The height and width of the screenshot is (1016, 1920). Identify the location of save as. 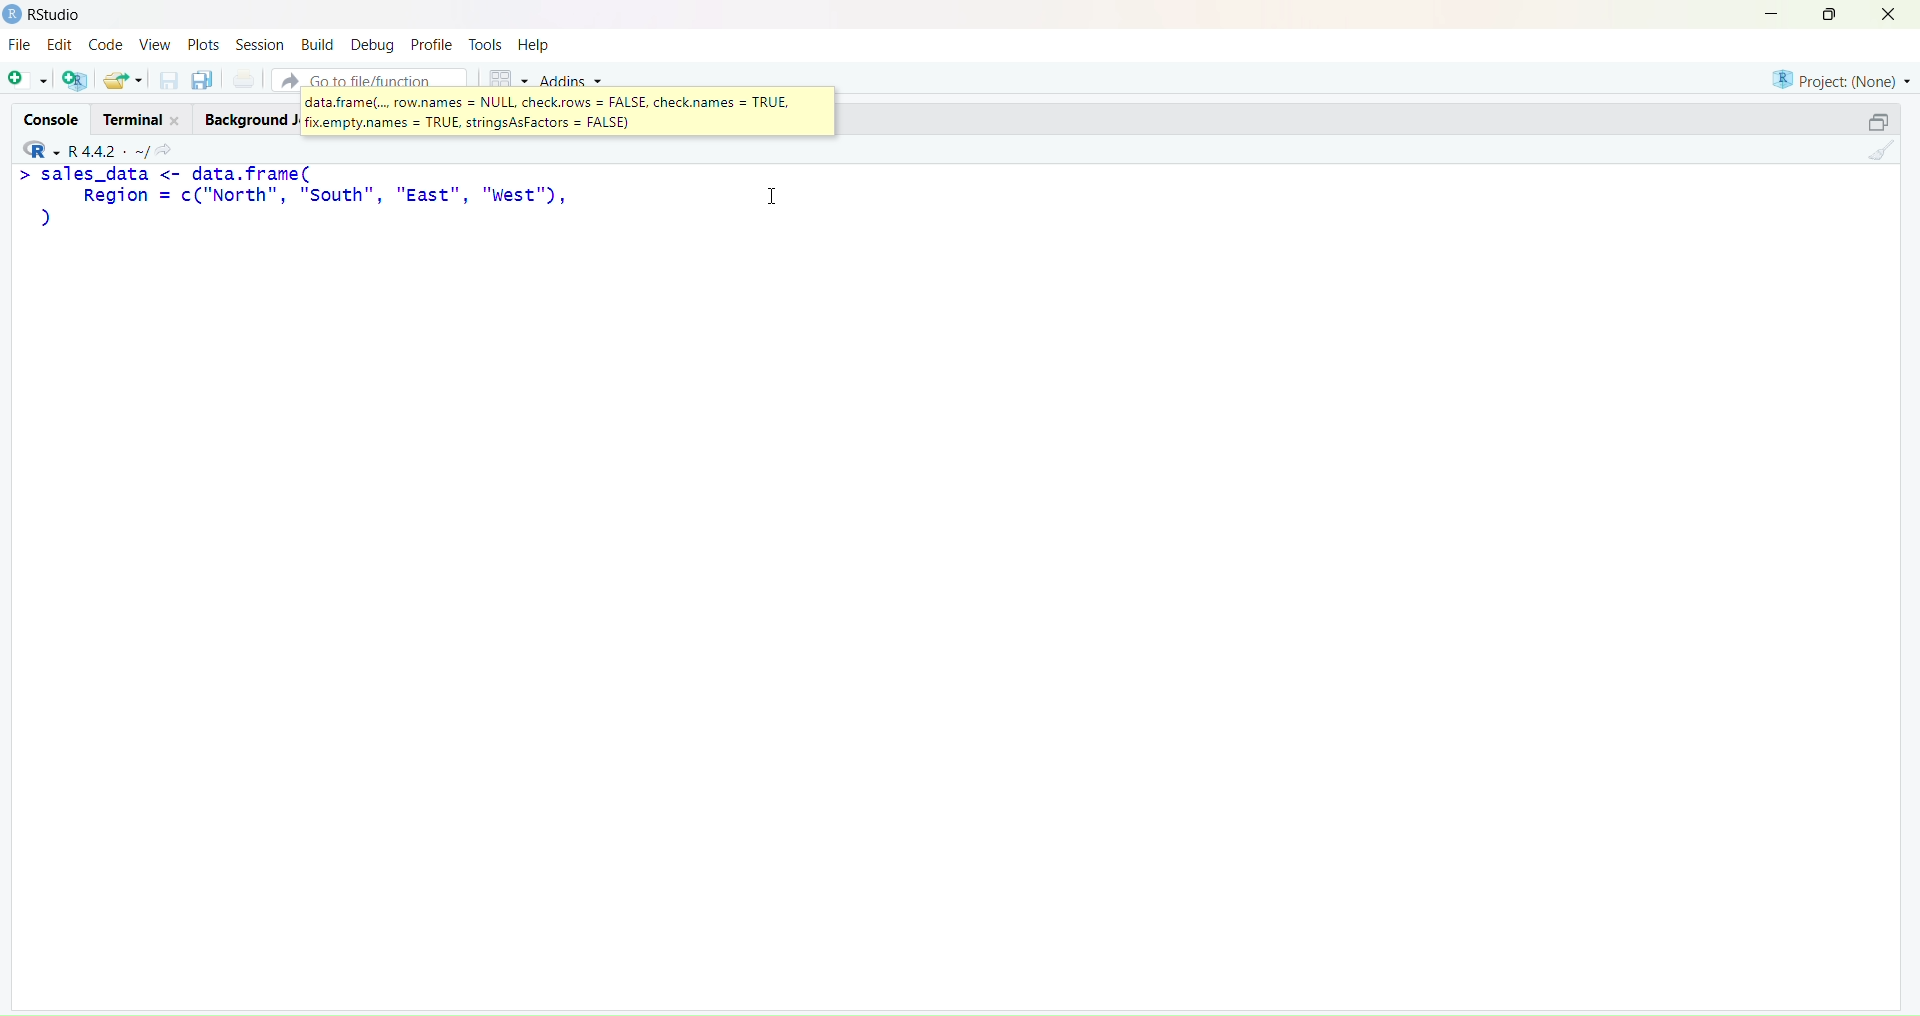
(202, 81).